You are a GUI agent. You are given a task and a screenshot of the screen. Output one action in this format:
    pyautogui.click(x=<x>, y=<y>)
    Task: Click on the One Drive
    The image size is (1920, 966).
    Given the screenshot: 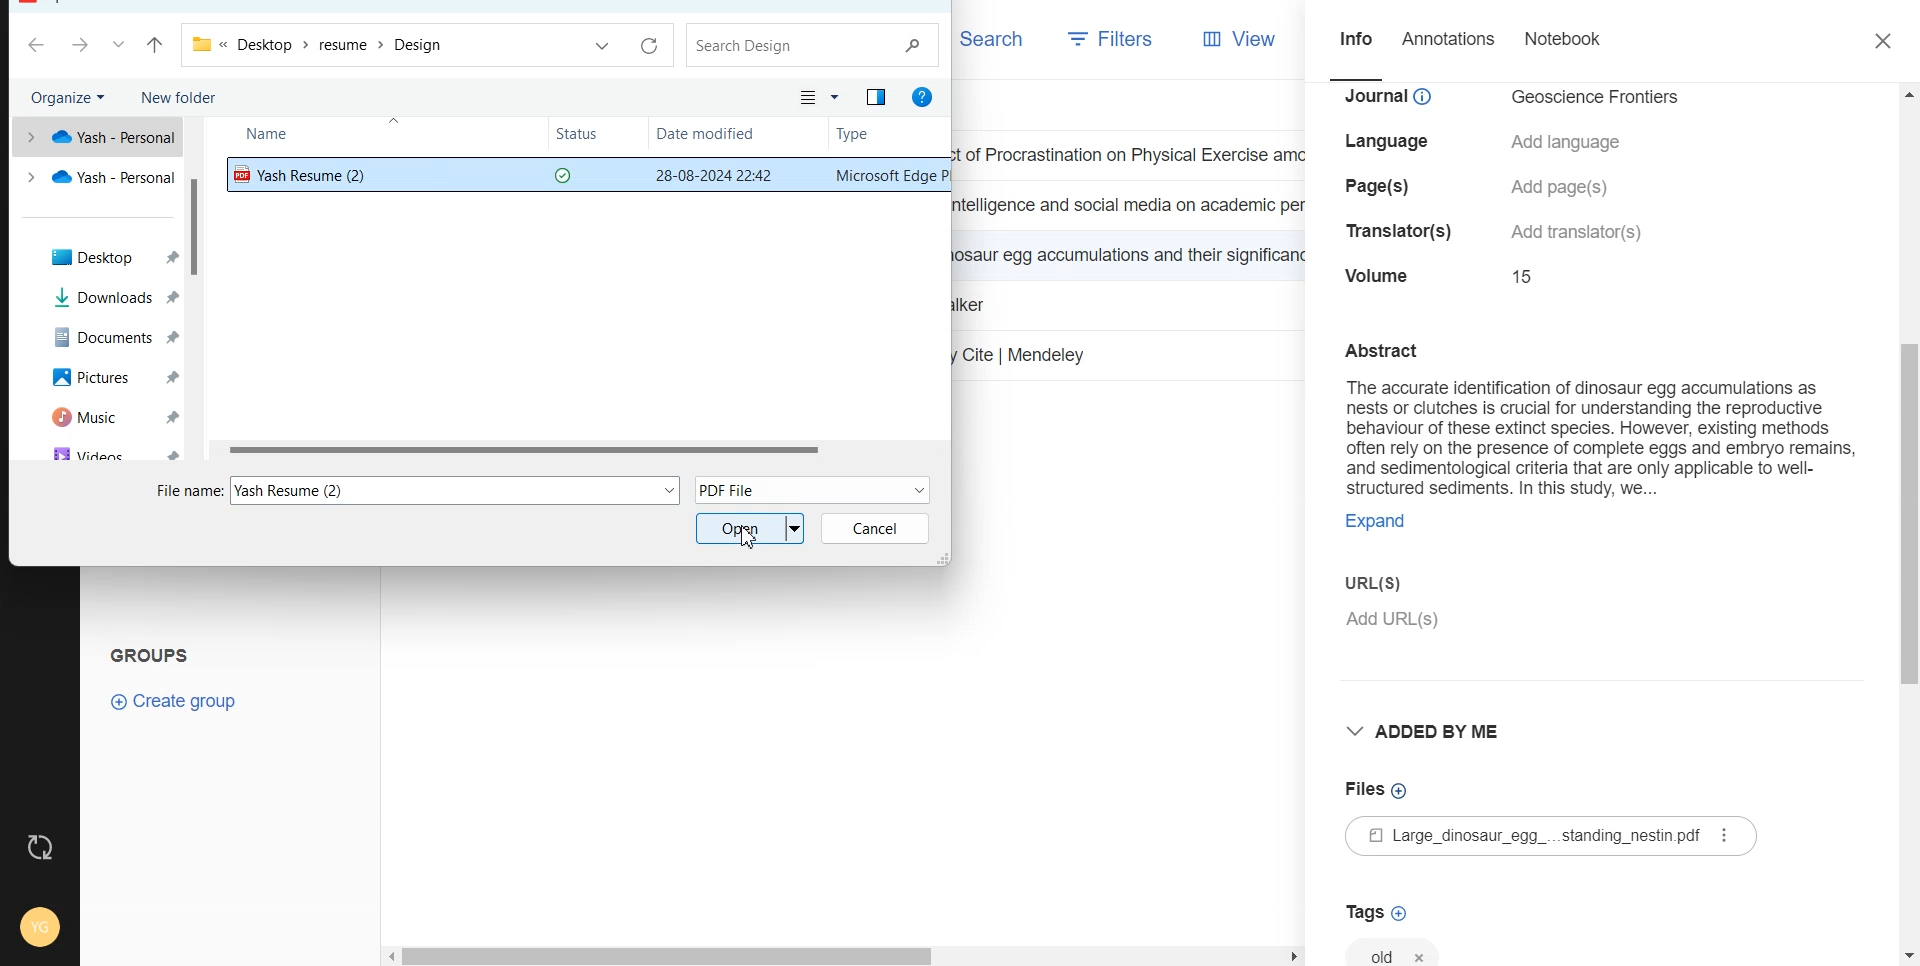 What is the action you would take?
    pyautogui.click(x=96, y=135)
    